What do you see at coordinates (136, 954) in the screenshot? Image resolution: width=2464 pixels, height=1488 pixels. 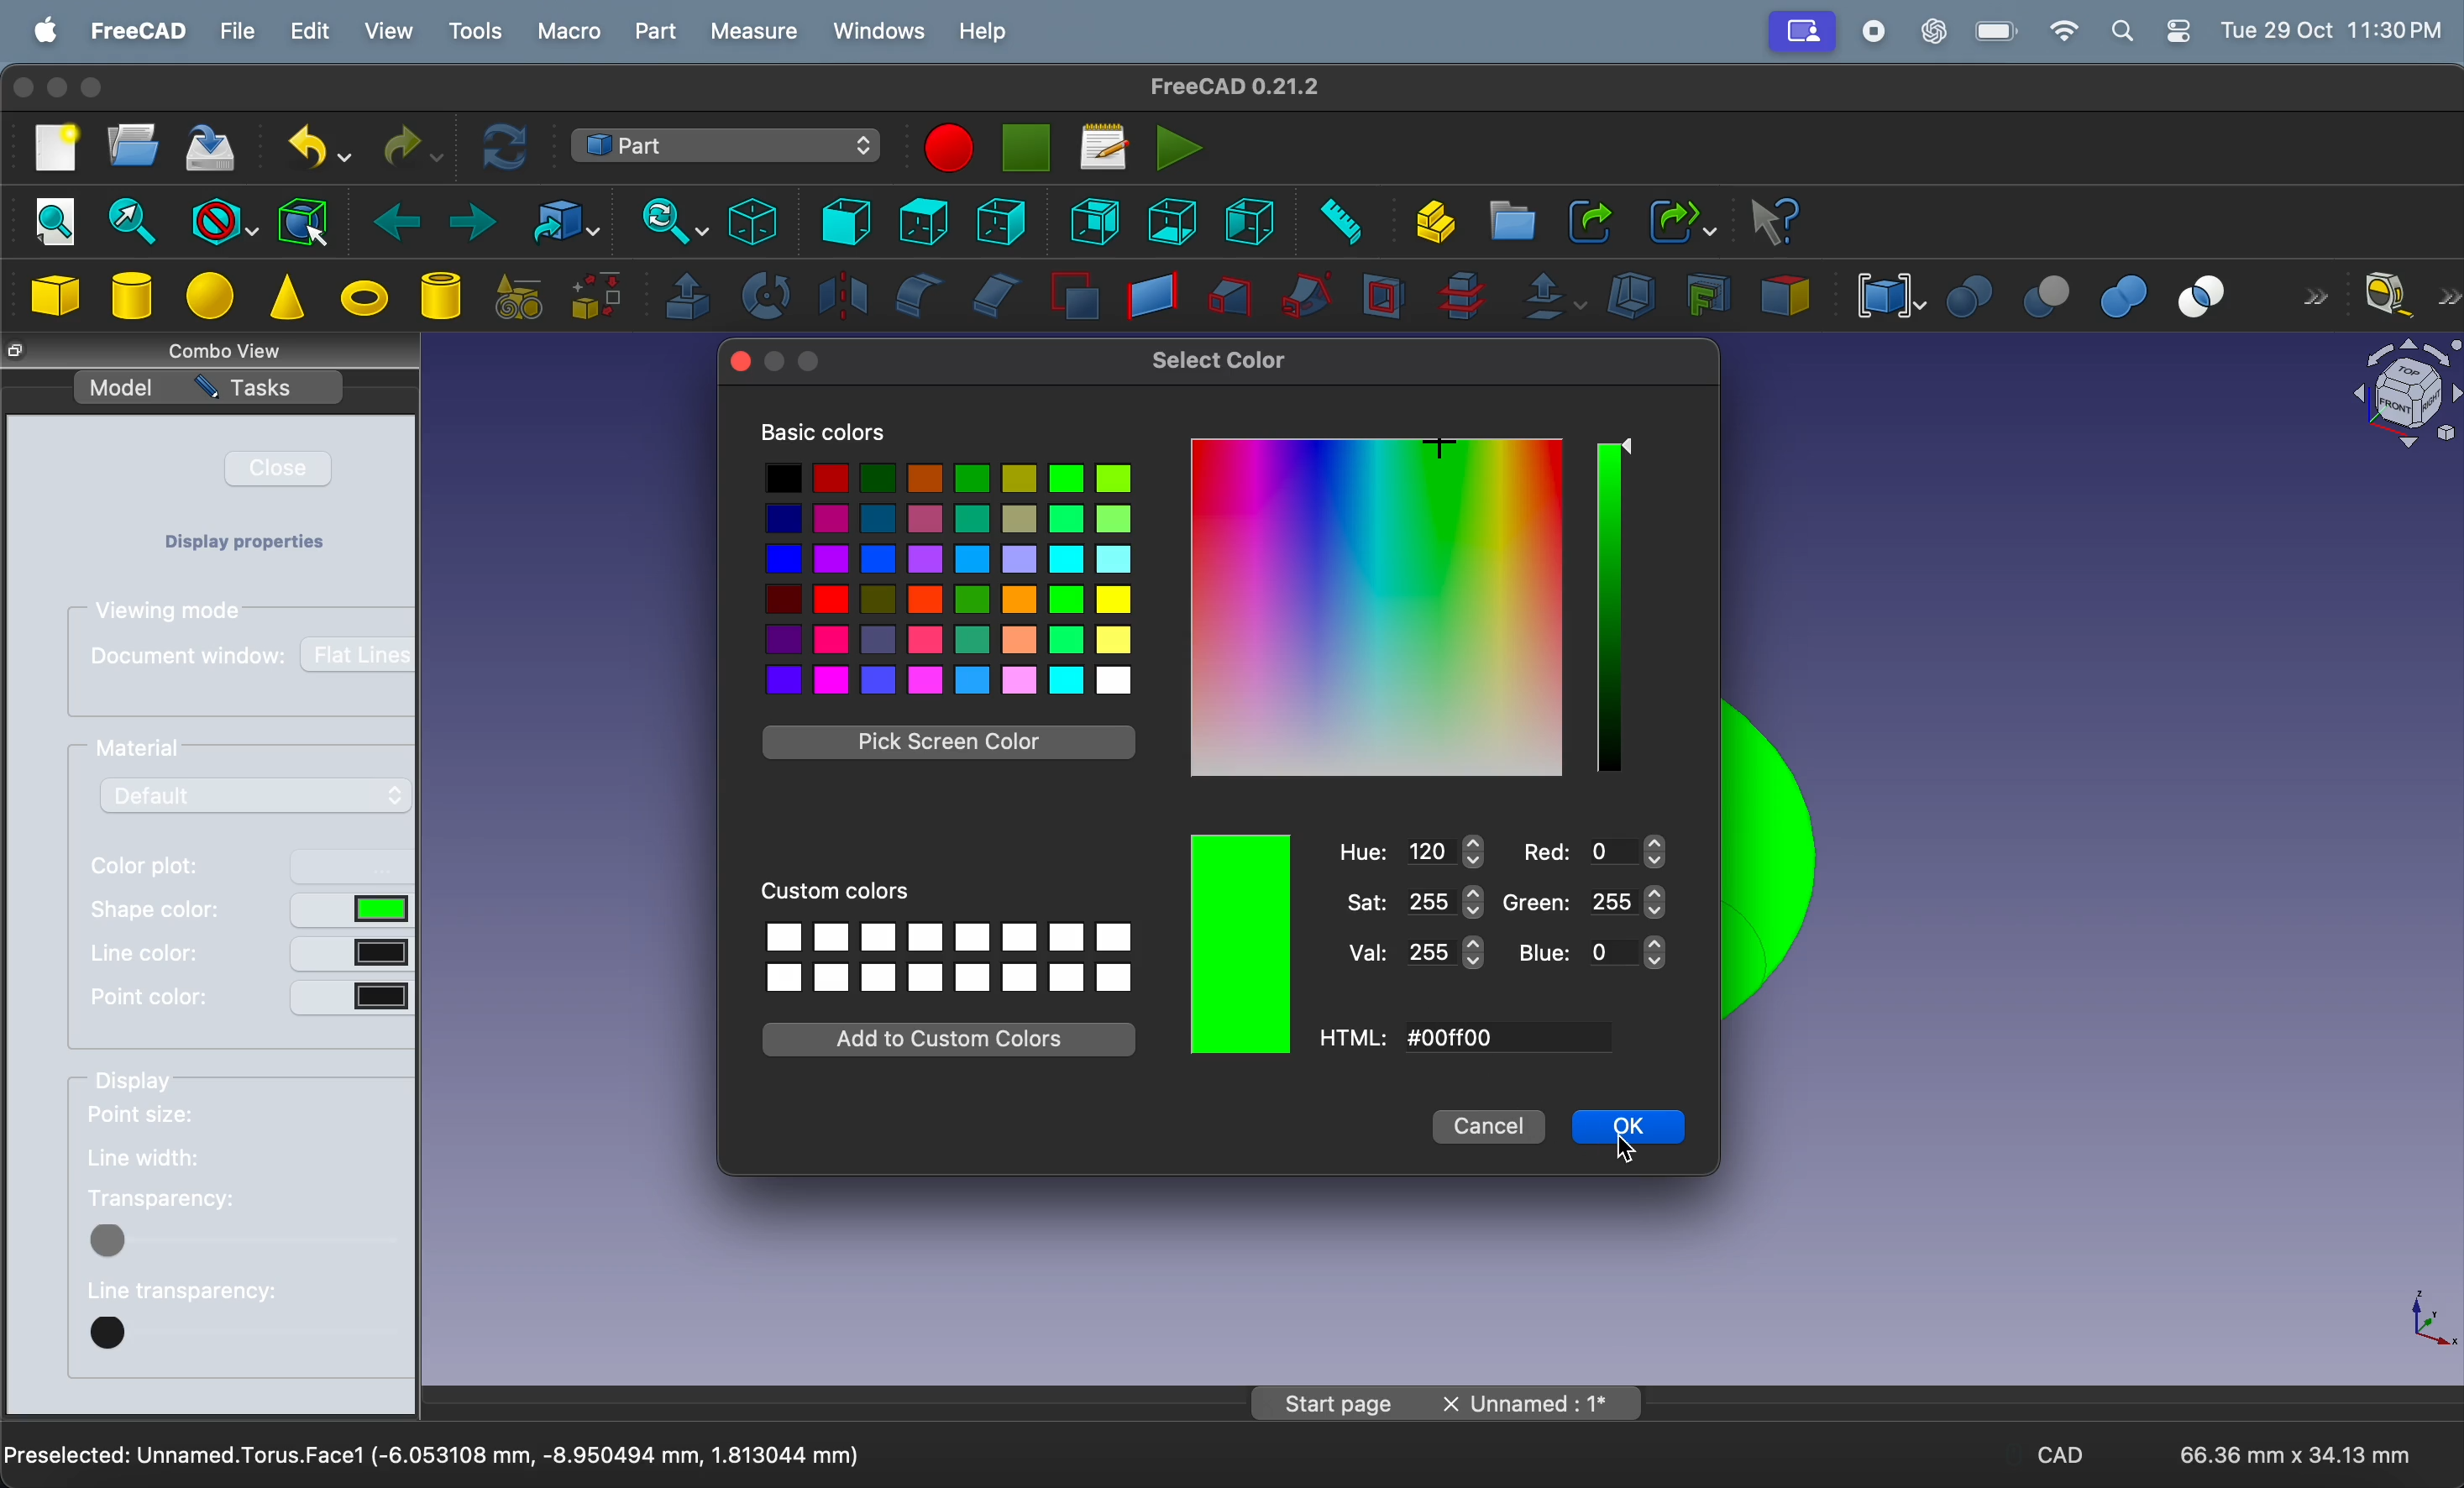 I see `line color` at bounding box center [136, 954].